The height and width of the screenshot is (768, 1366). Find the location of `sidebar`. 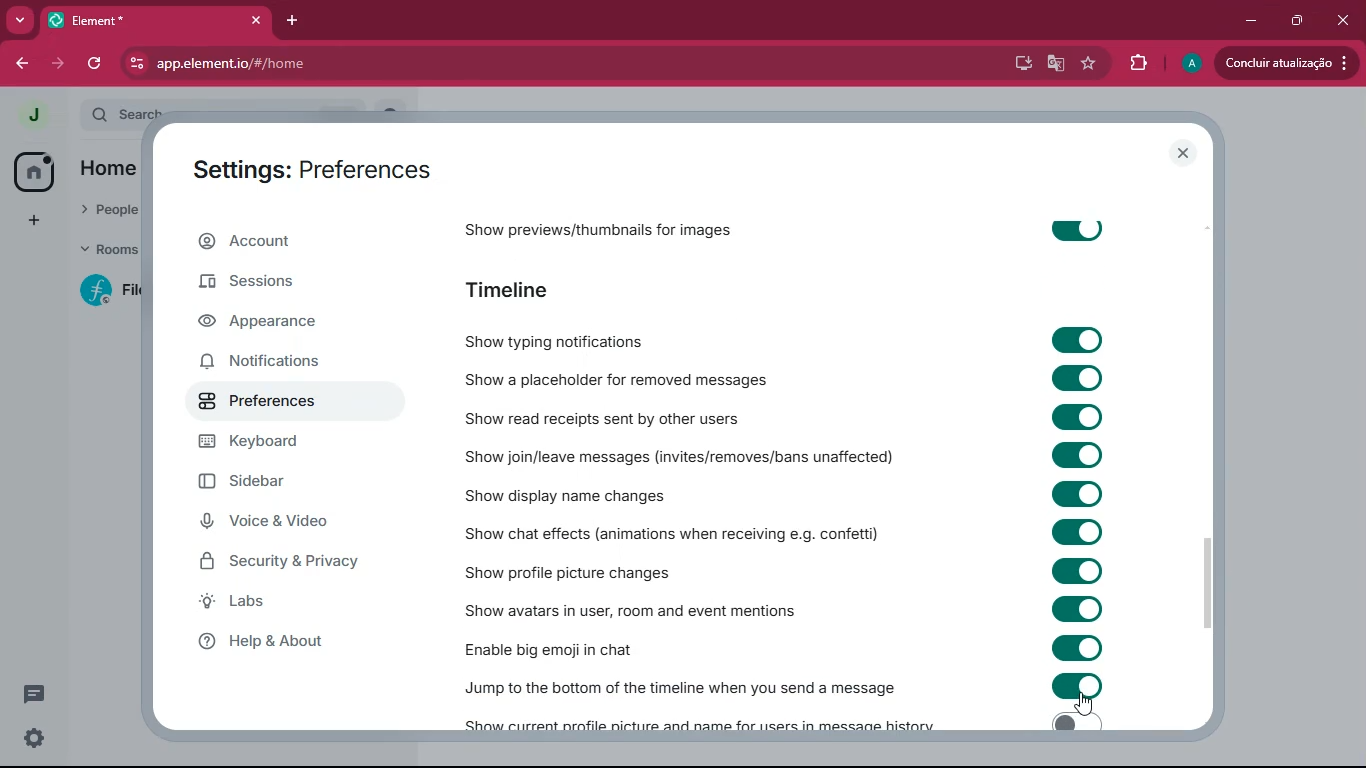

sidebar is located at coordinates (275, 481).